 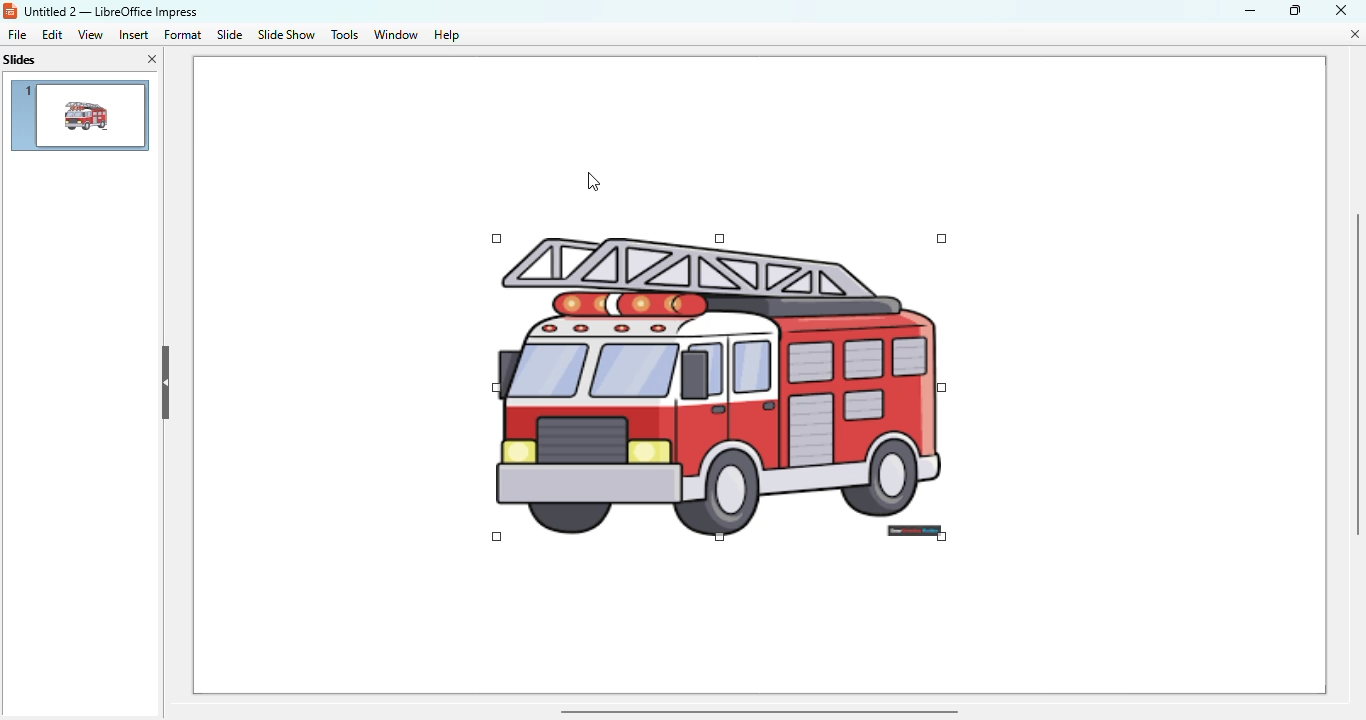 What do you see at coordinates (17, 35) in the screenshot?
I see `file` at bounding box center [17, 35].